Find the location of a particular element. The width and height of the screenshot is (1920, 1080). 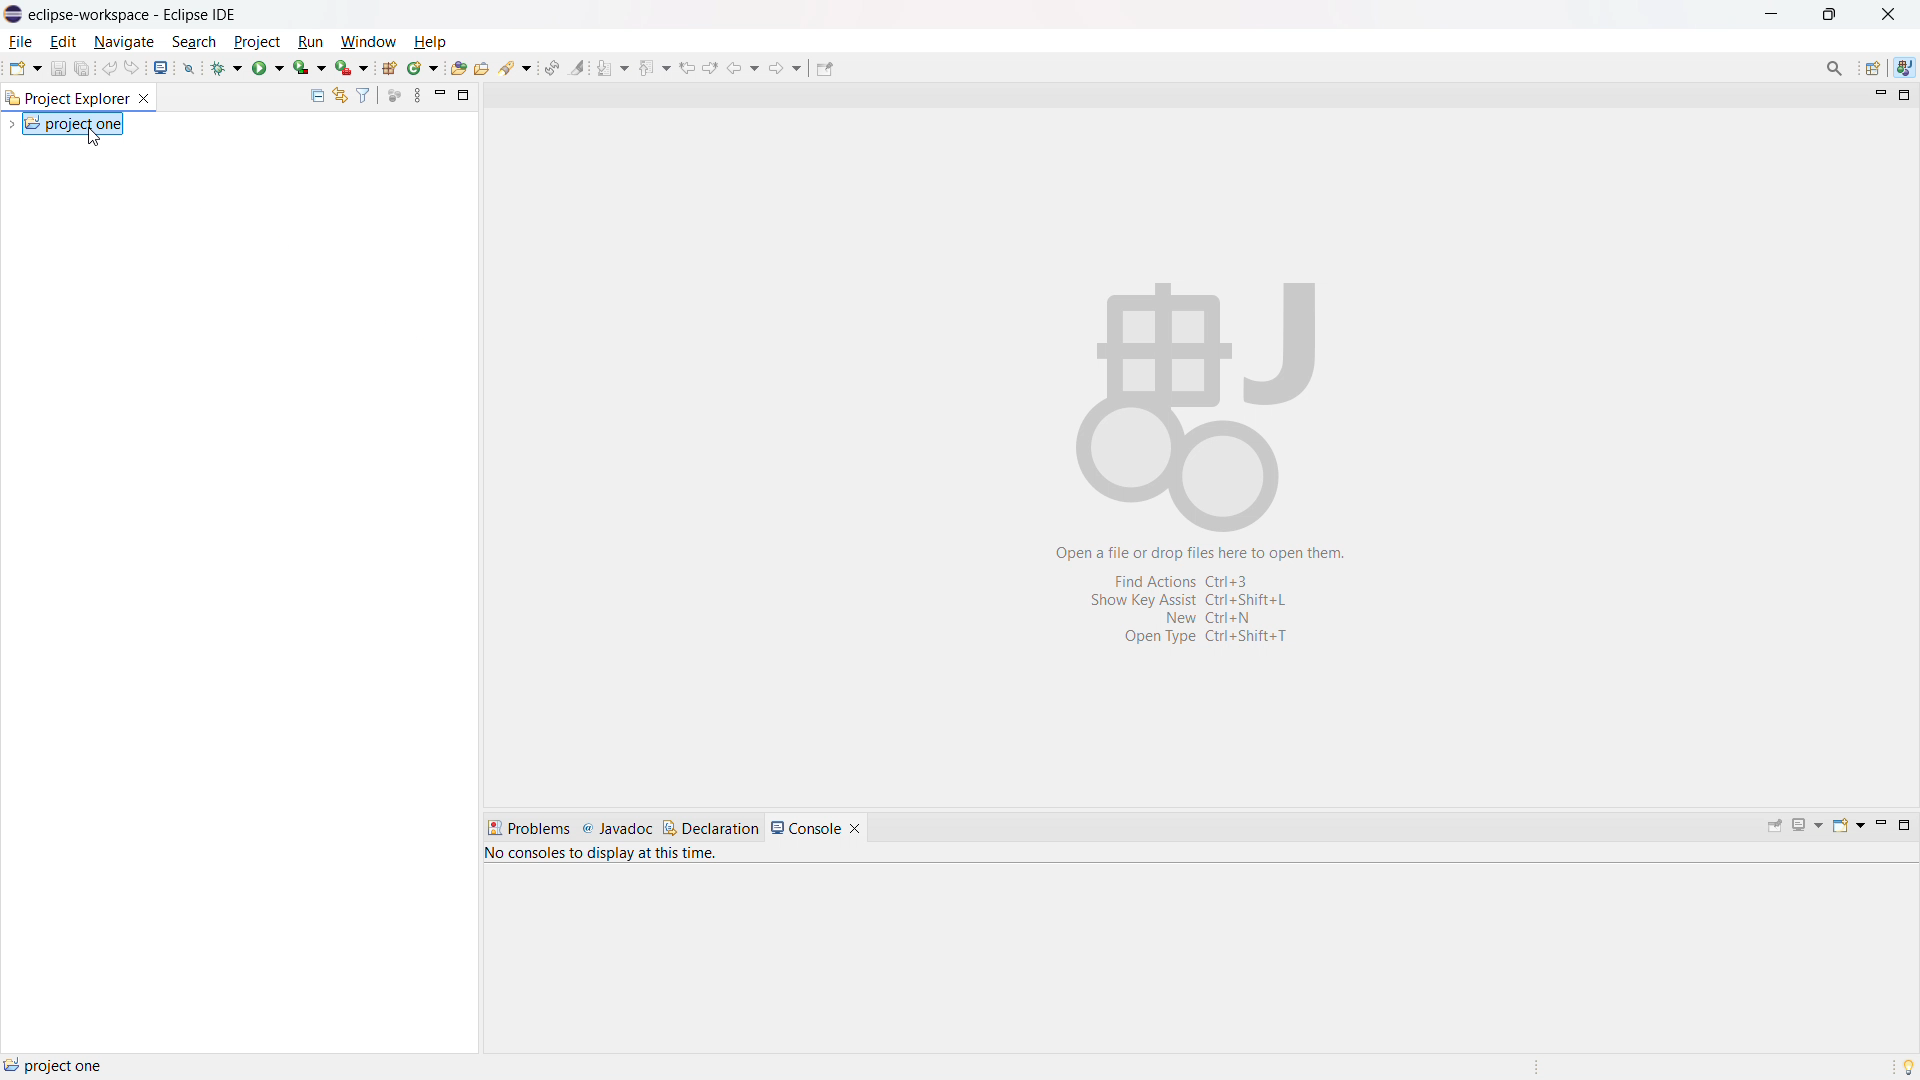

open console is located at coordinates (1848, 825).